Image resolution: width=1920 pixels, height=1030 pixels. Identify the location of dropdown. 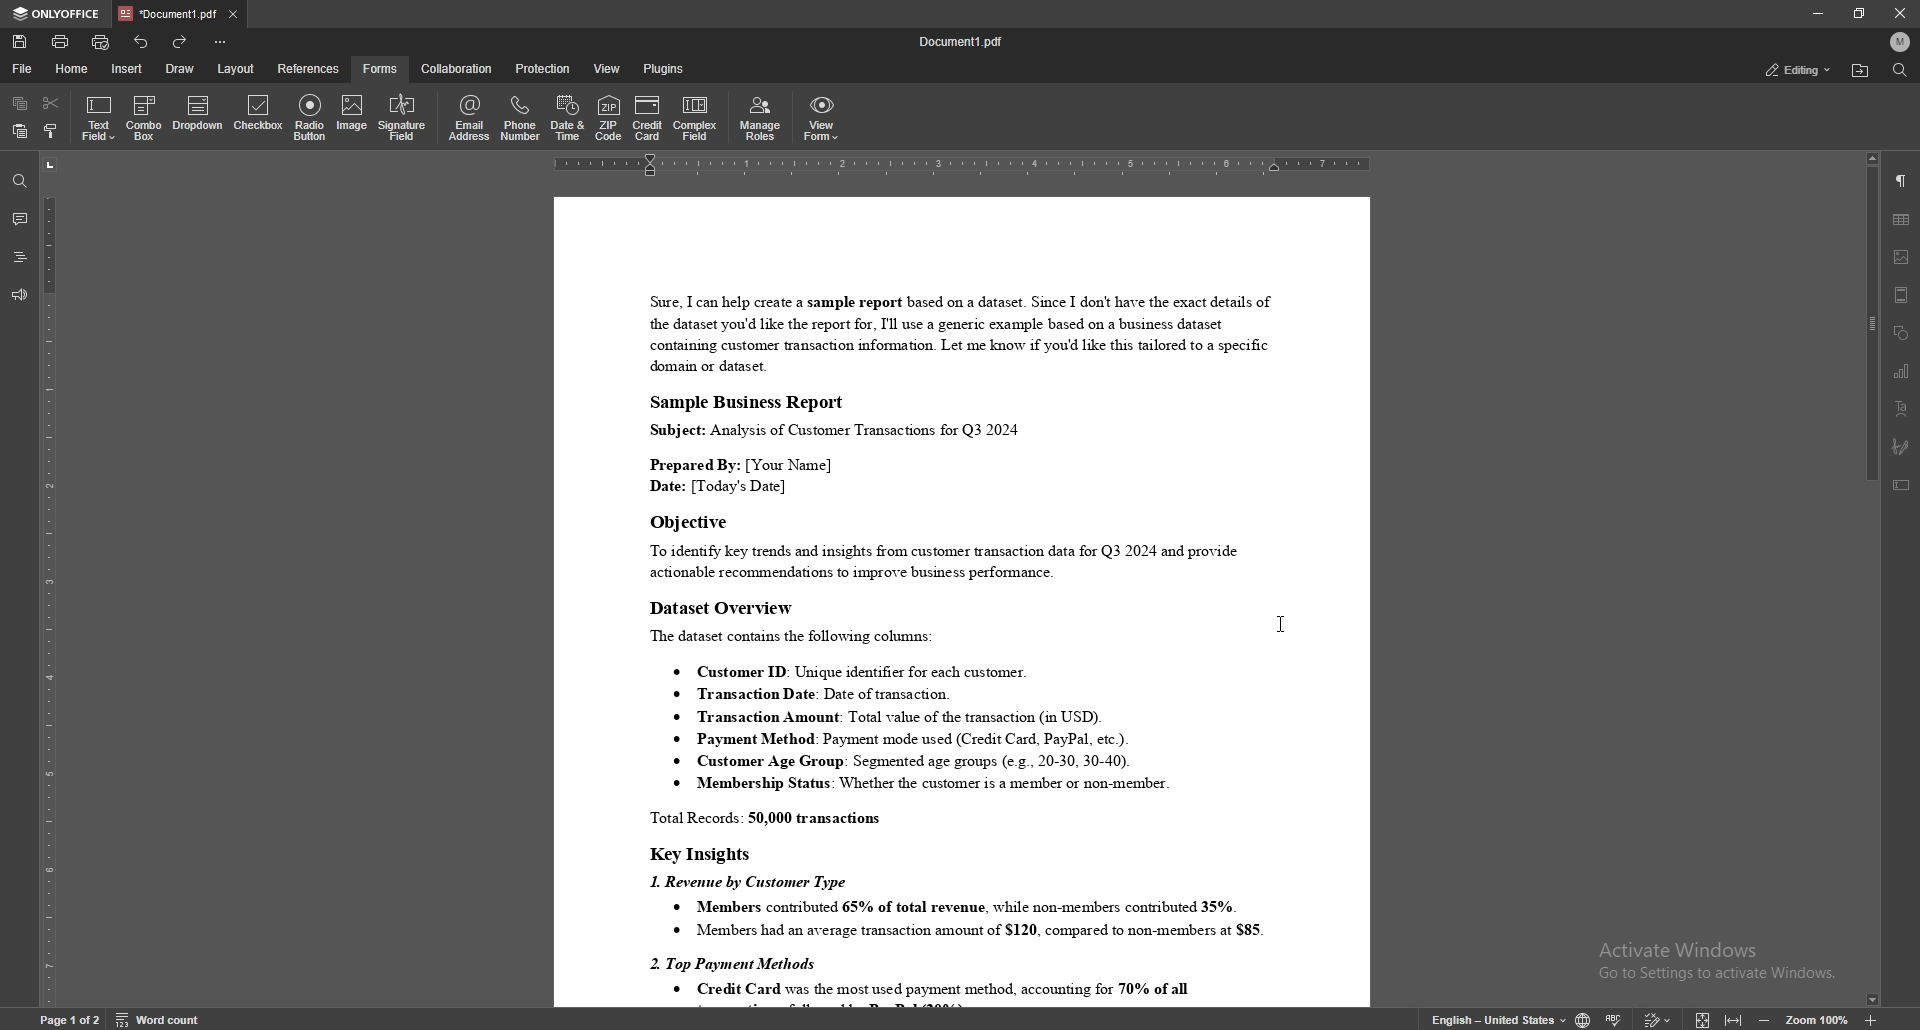
(198, 115).